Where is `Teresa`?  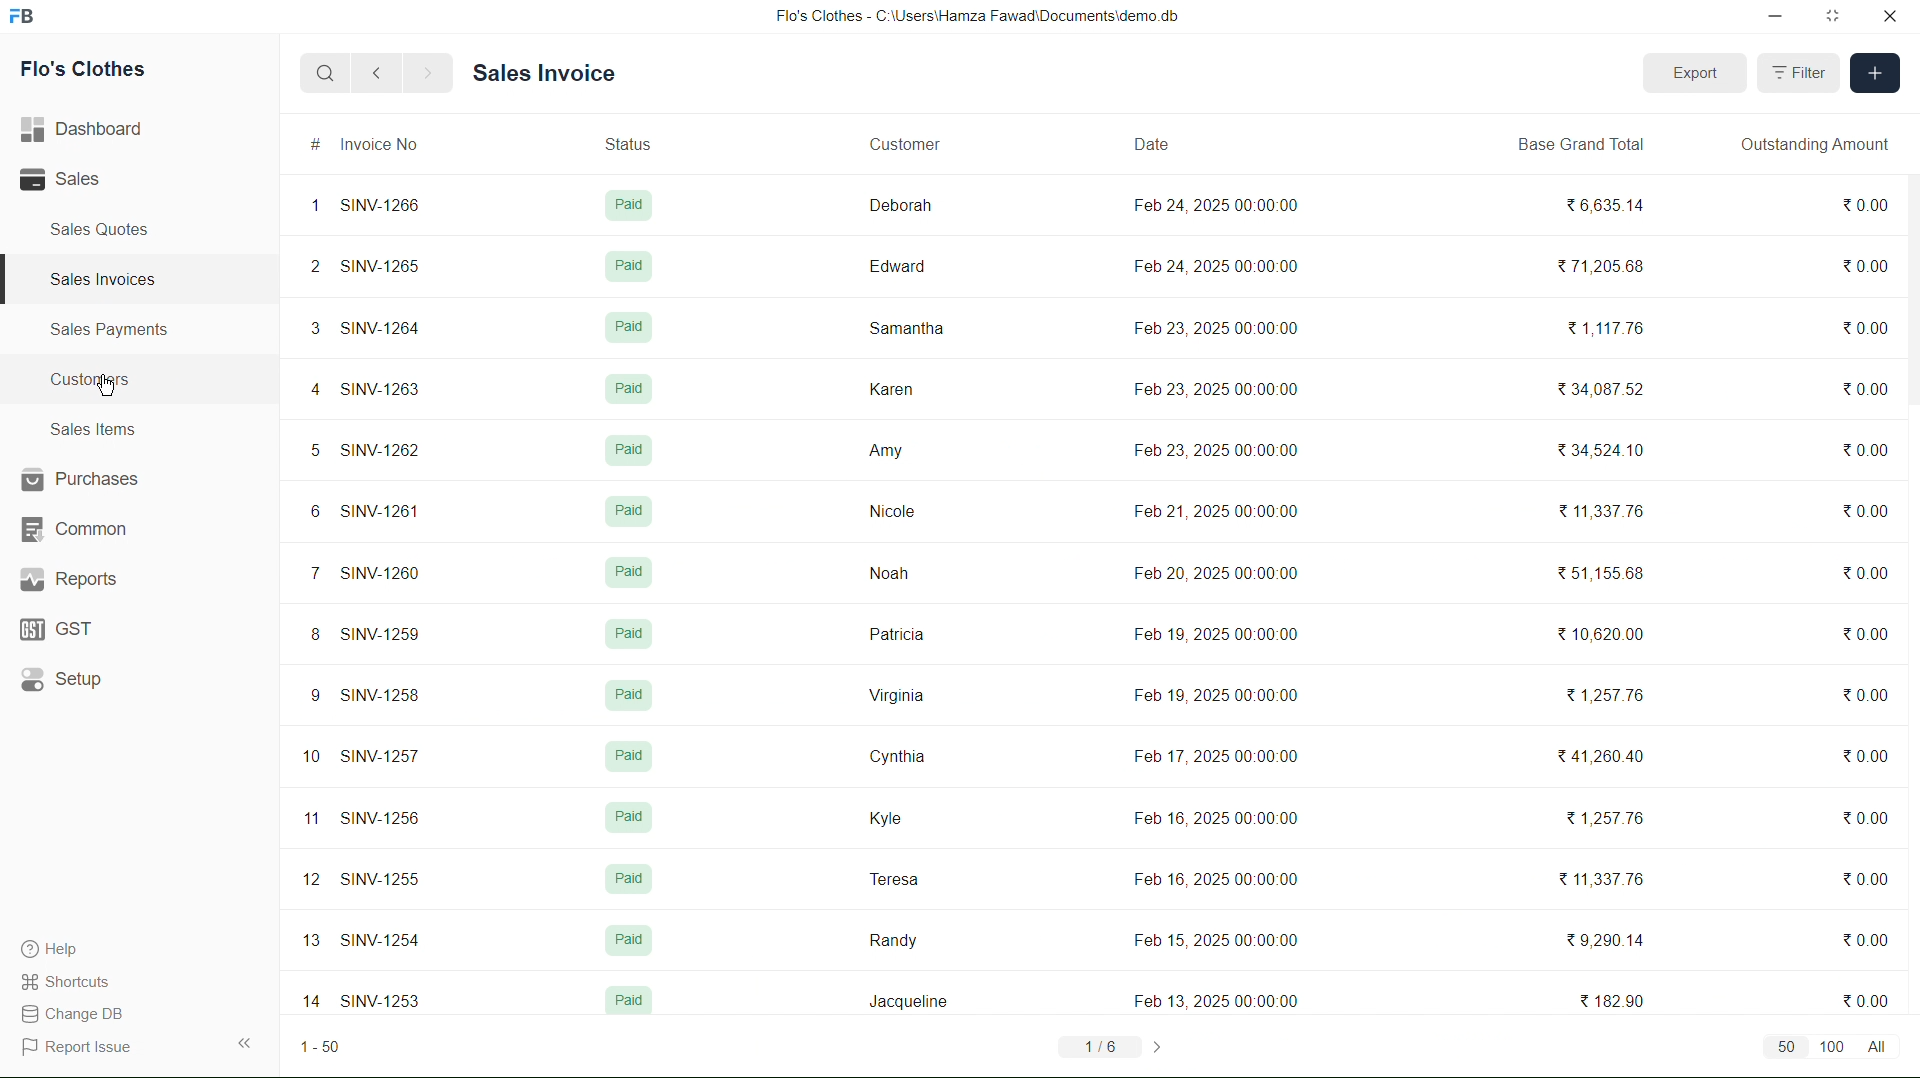
Teresa is located at coordinates (893, 878).